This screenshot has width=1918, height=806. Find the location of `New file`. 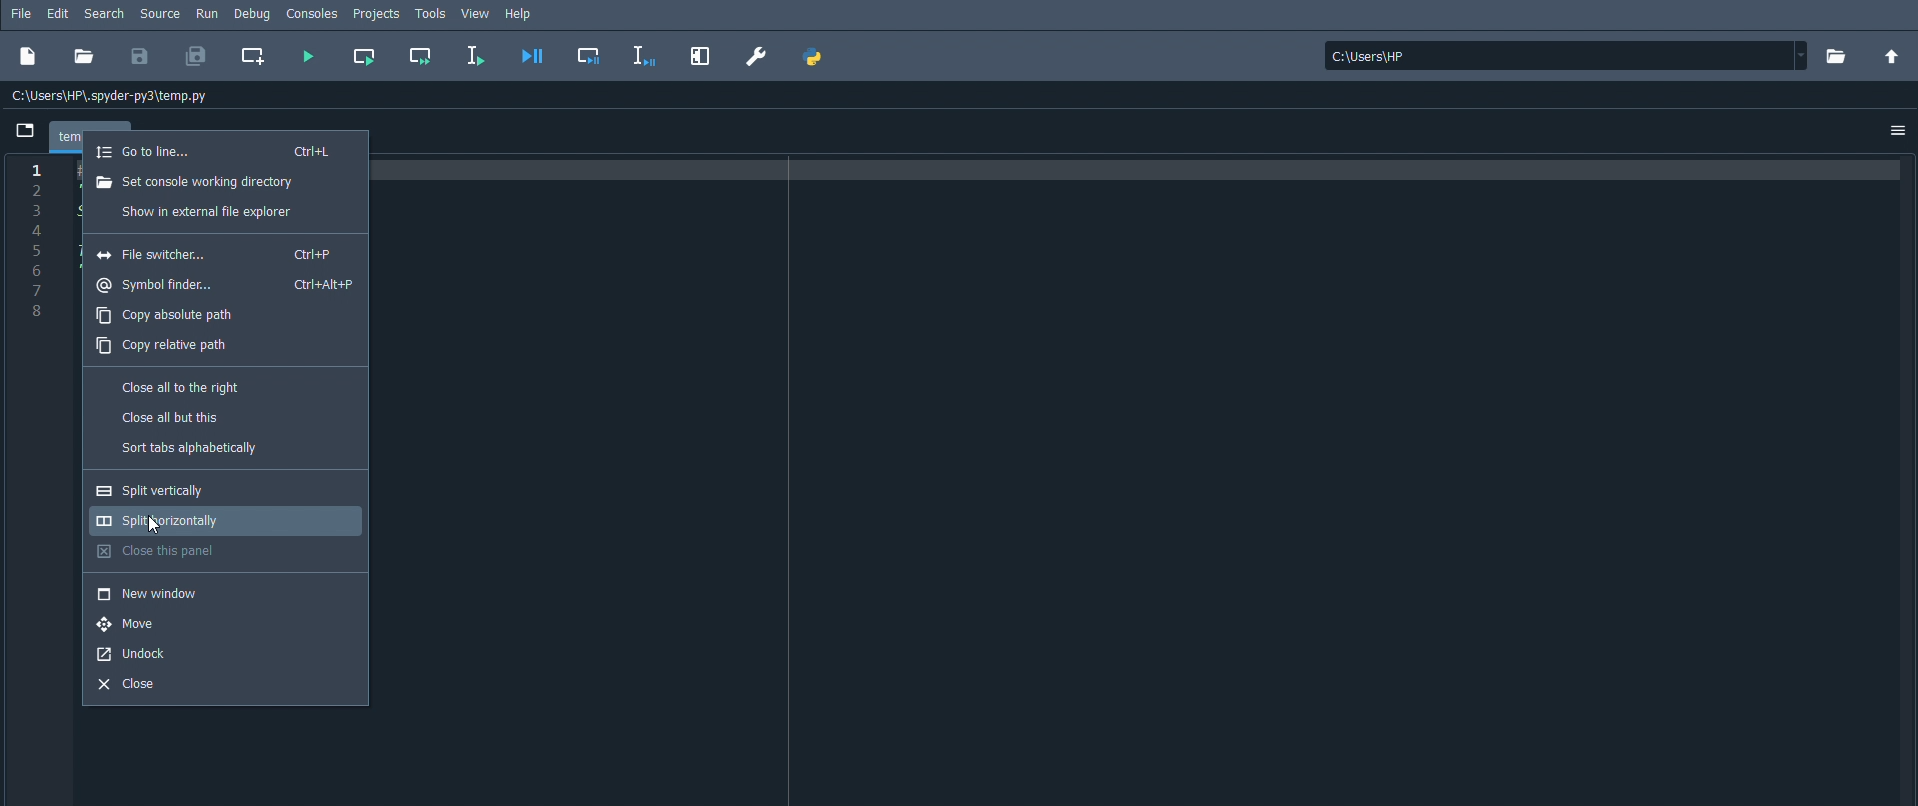

New file is located at coordinates (31, 56).